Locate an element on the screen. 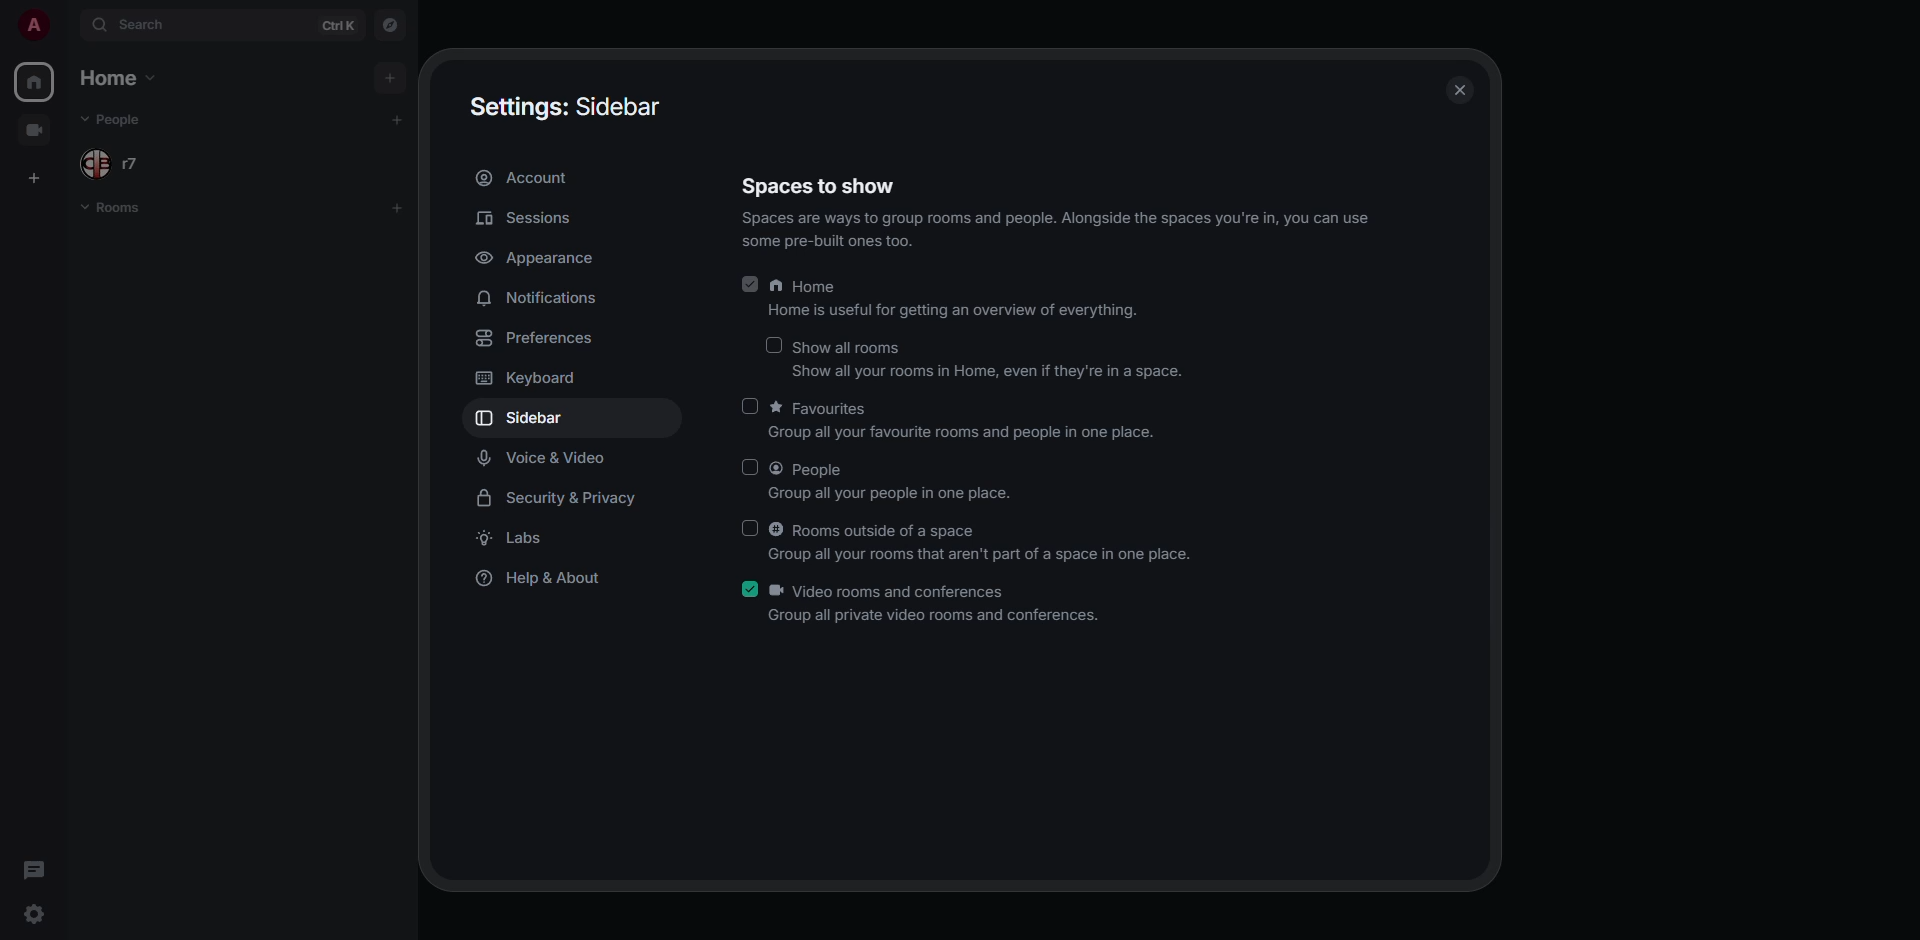  threads is located at coordinates (33, 869).